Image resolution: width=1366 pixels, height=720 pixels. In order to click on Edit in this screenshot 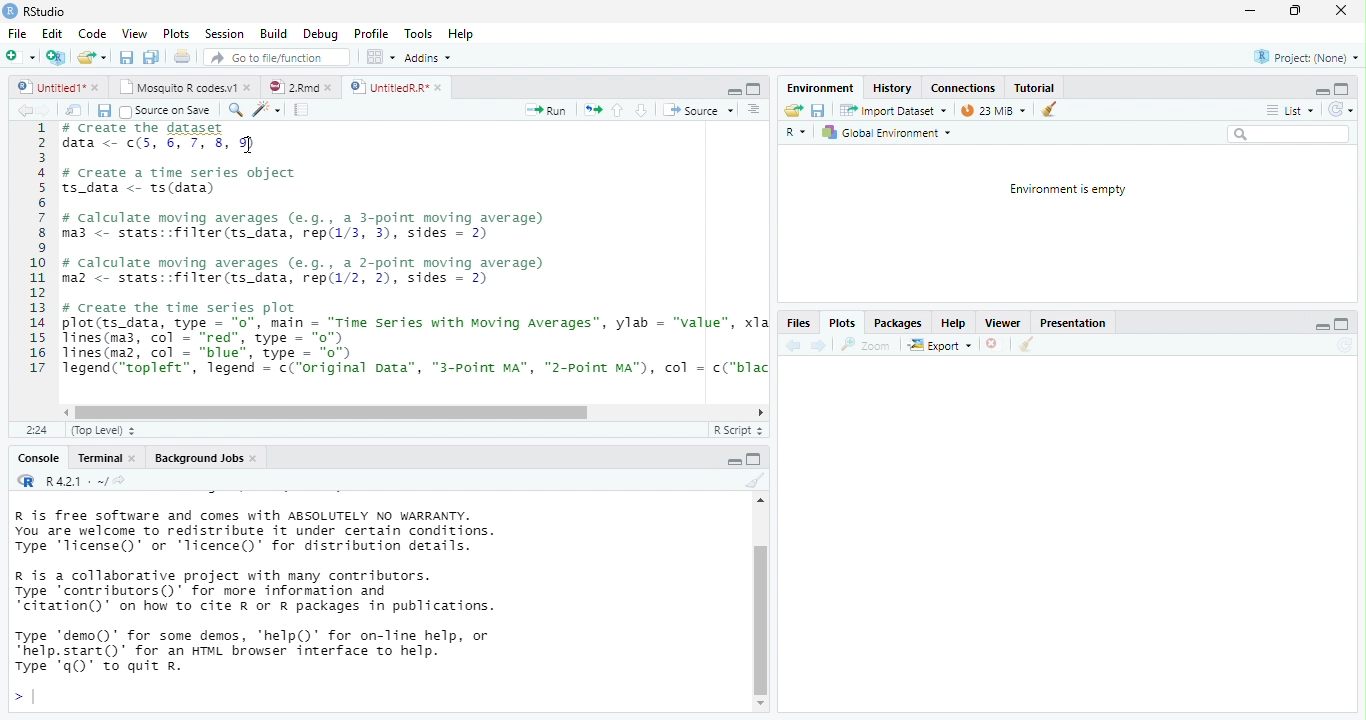, I will do `click(52, 33)`.